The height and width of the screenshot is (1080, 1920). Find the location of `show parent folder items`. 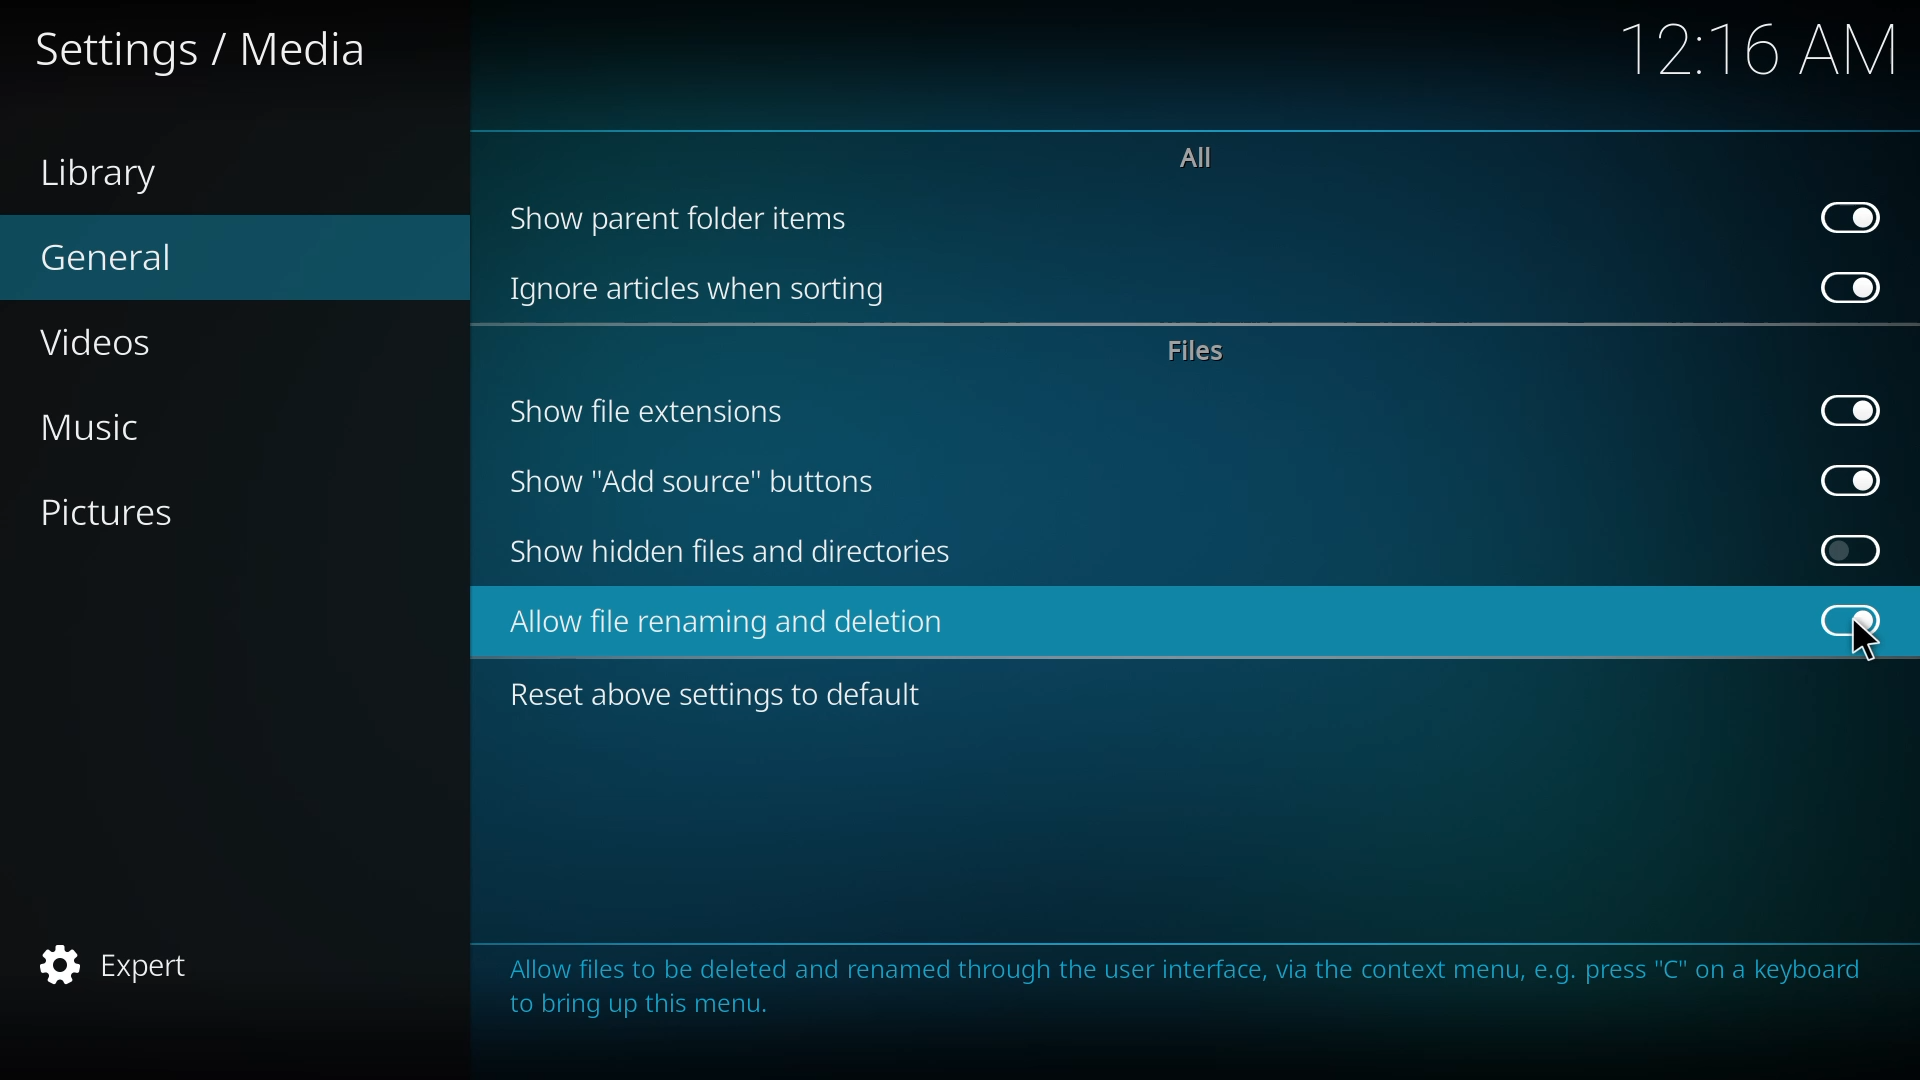

show parent folder items is located at coordinates (682, 217).